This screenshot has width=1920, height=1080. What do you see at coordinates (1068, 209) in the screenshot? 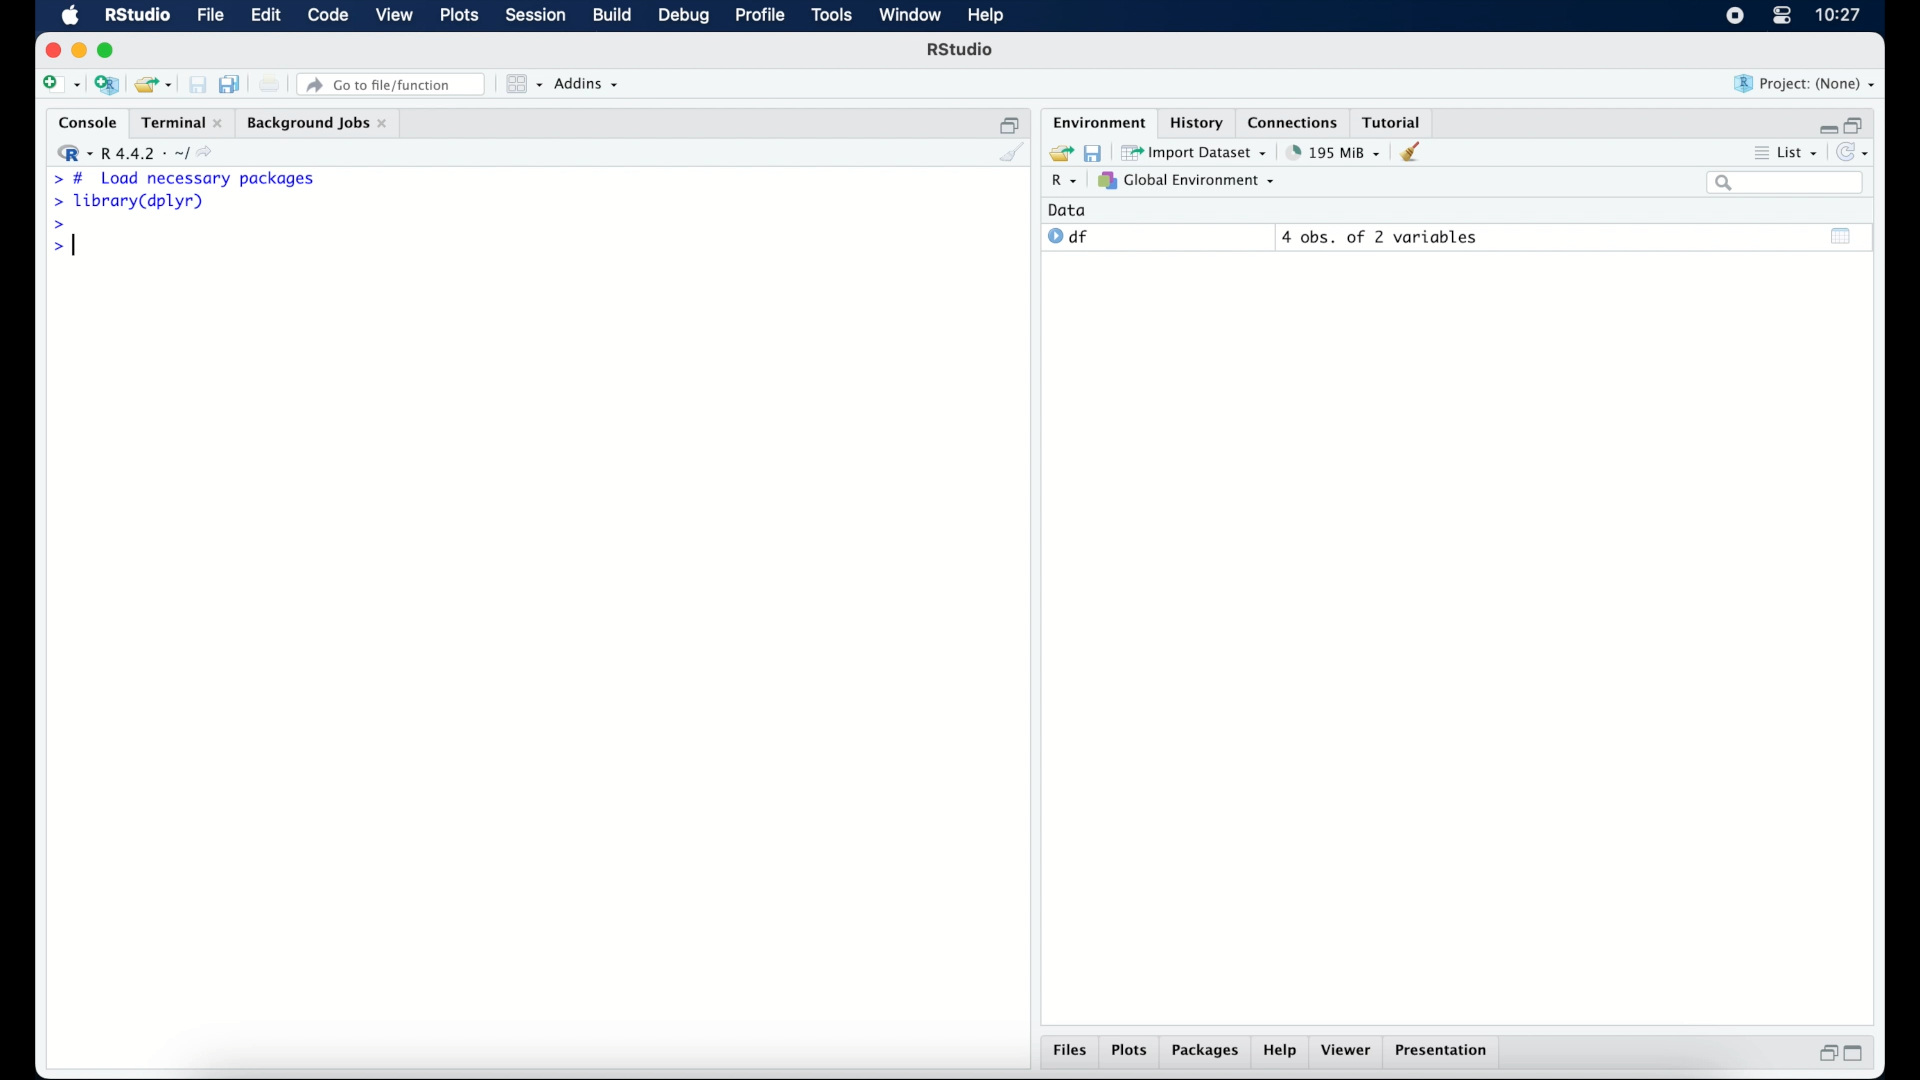
I see `date` at bounding box center [1068, 209].